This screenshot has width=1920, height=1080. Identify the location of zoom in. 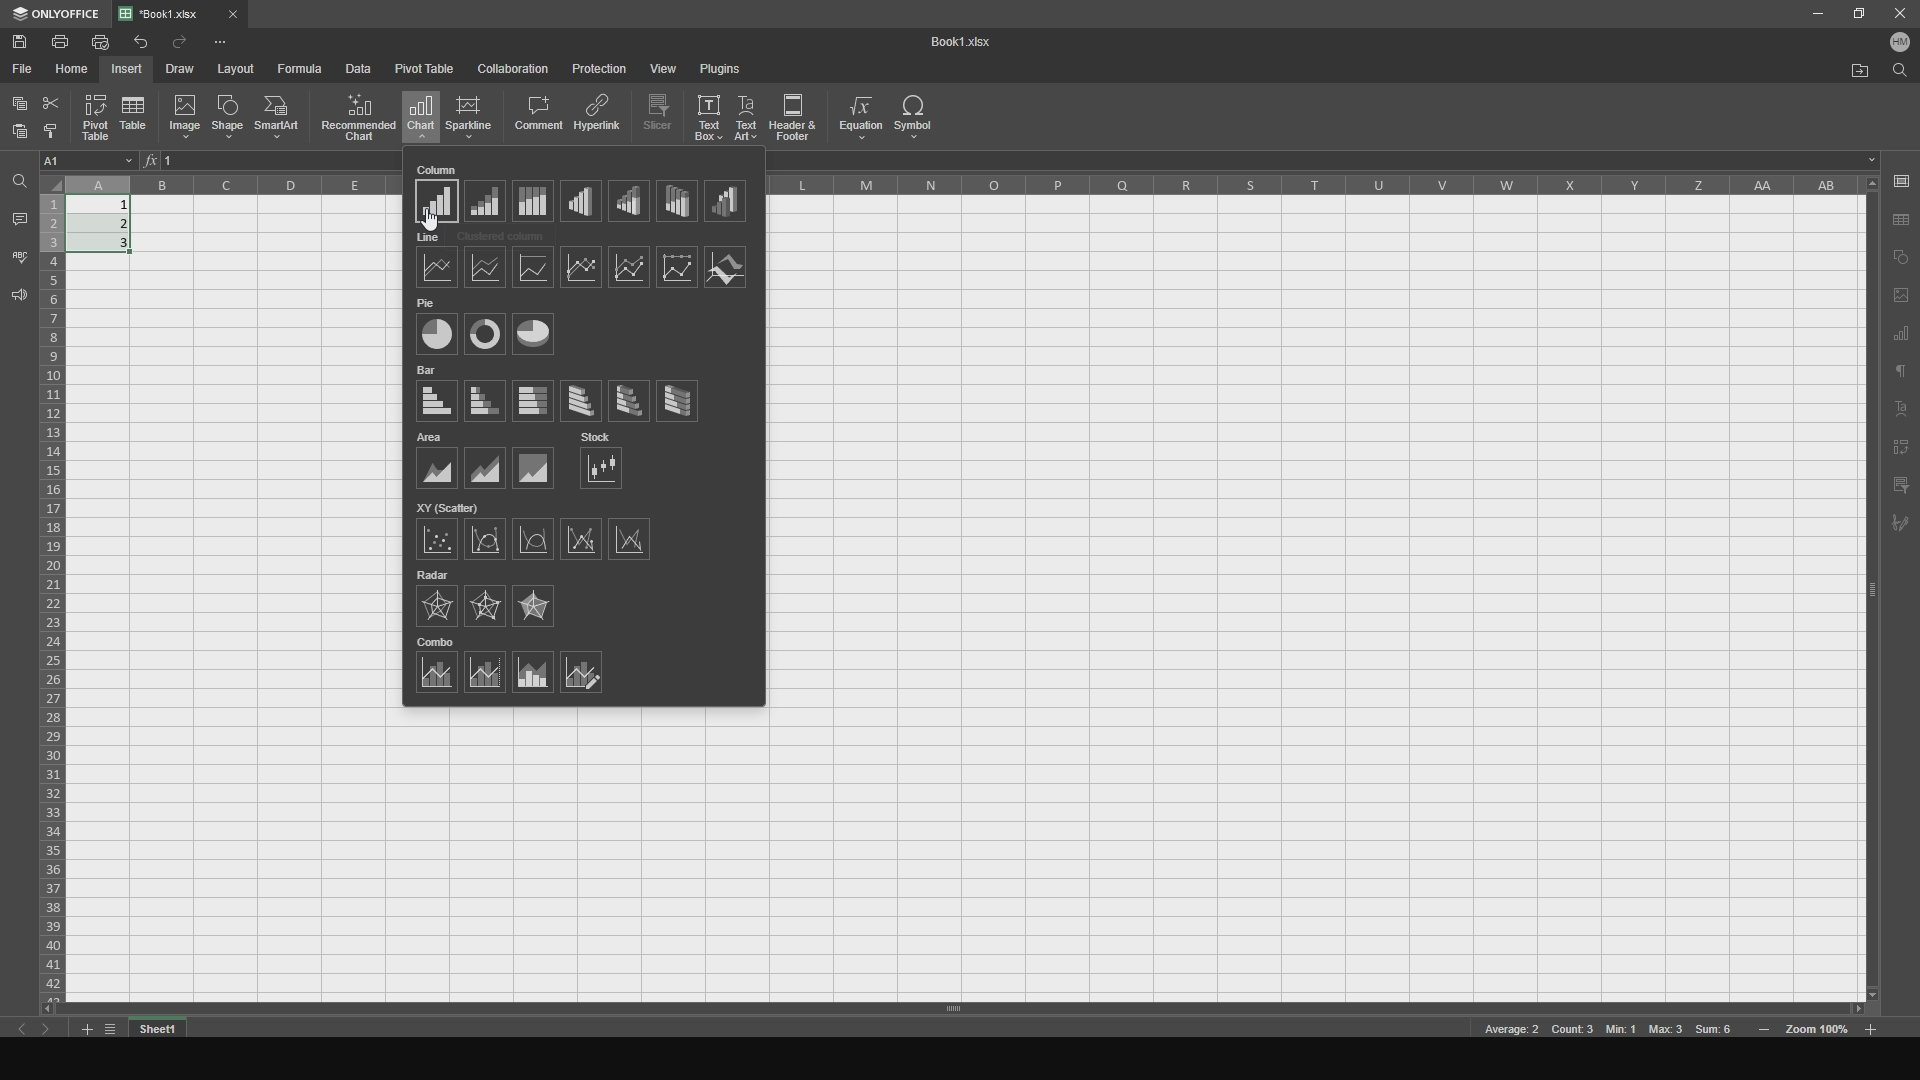
(1764, 1031).